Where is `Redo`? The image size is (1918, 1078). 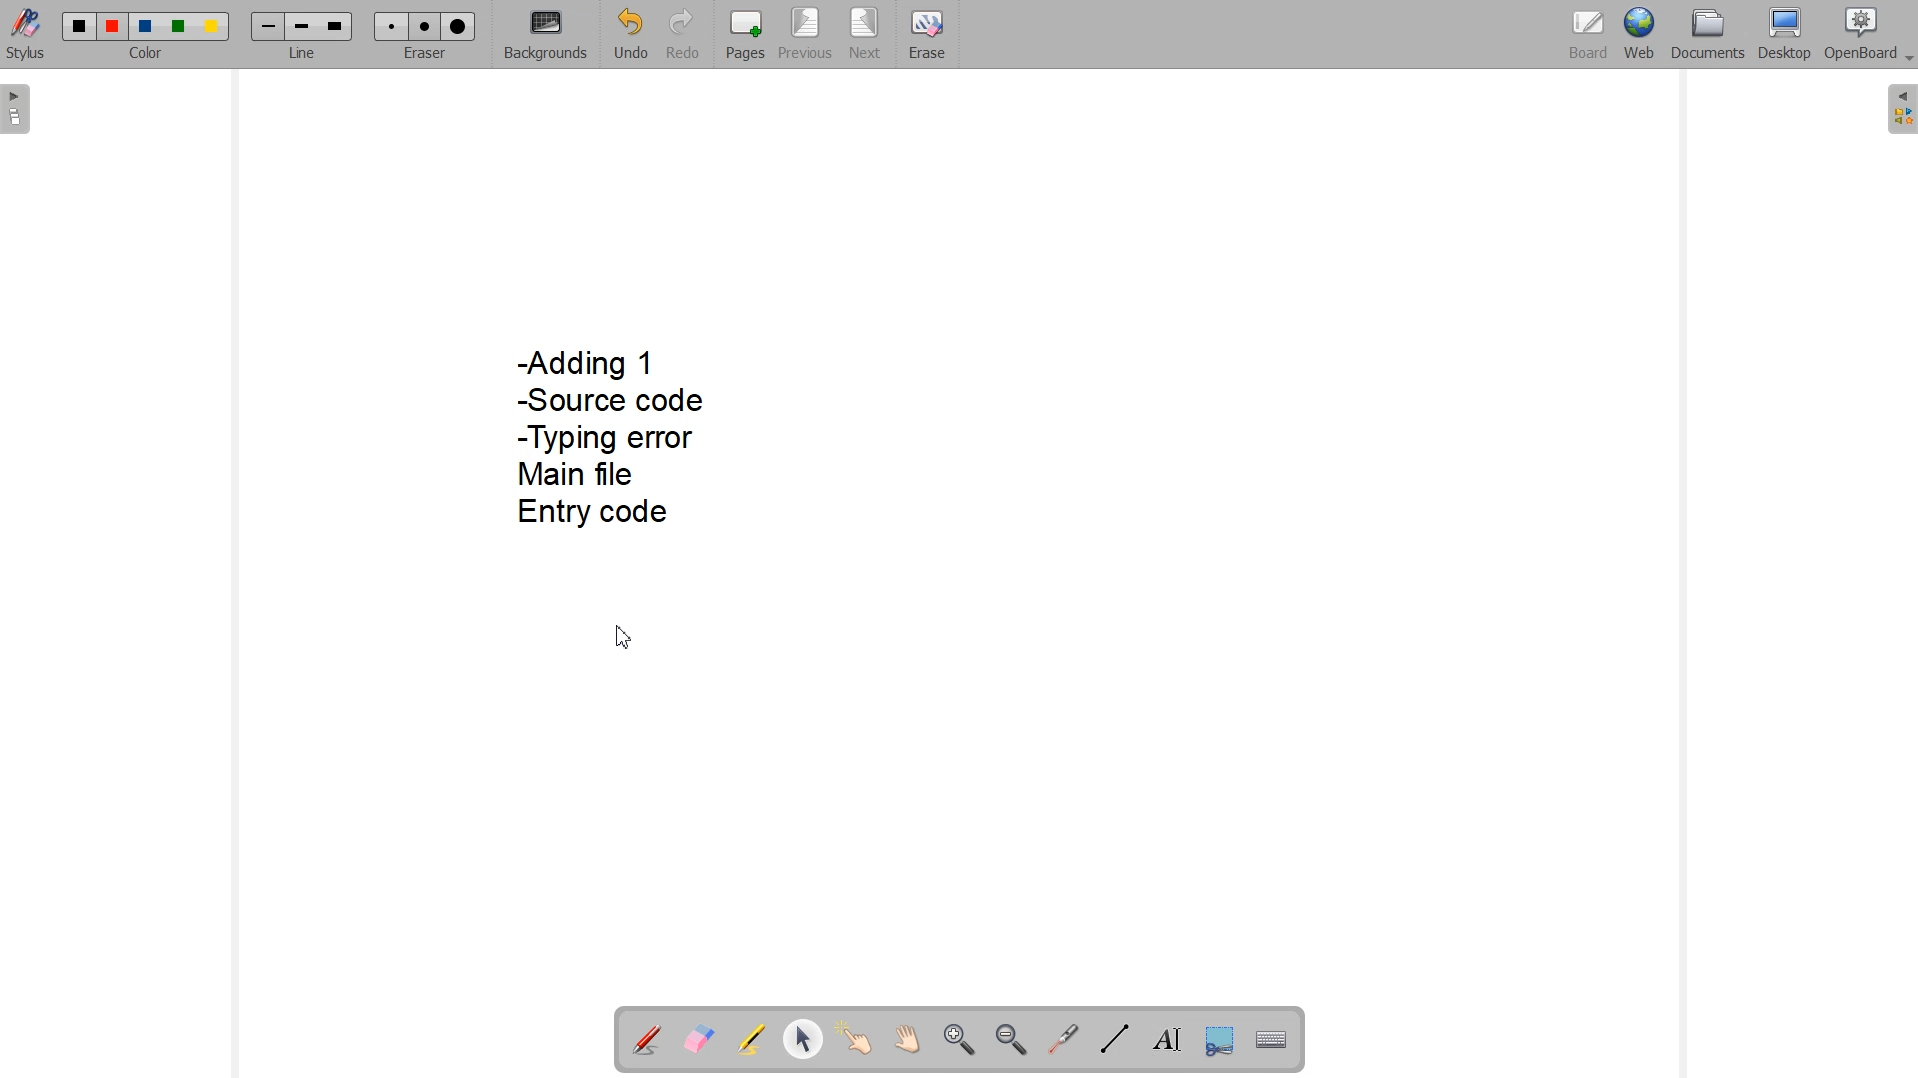
Redo is located at coordinates (680, 33).